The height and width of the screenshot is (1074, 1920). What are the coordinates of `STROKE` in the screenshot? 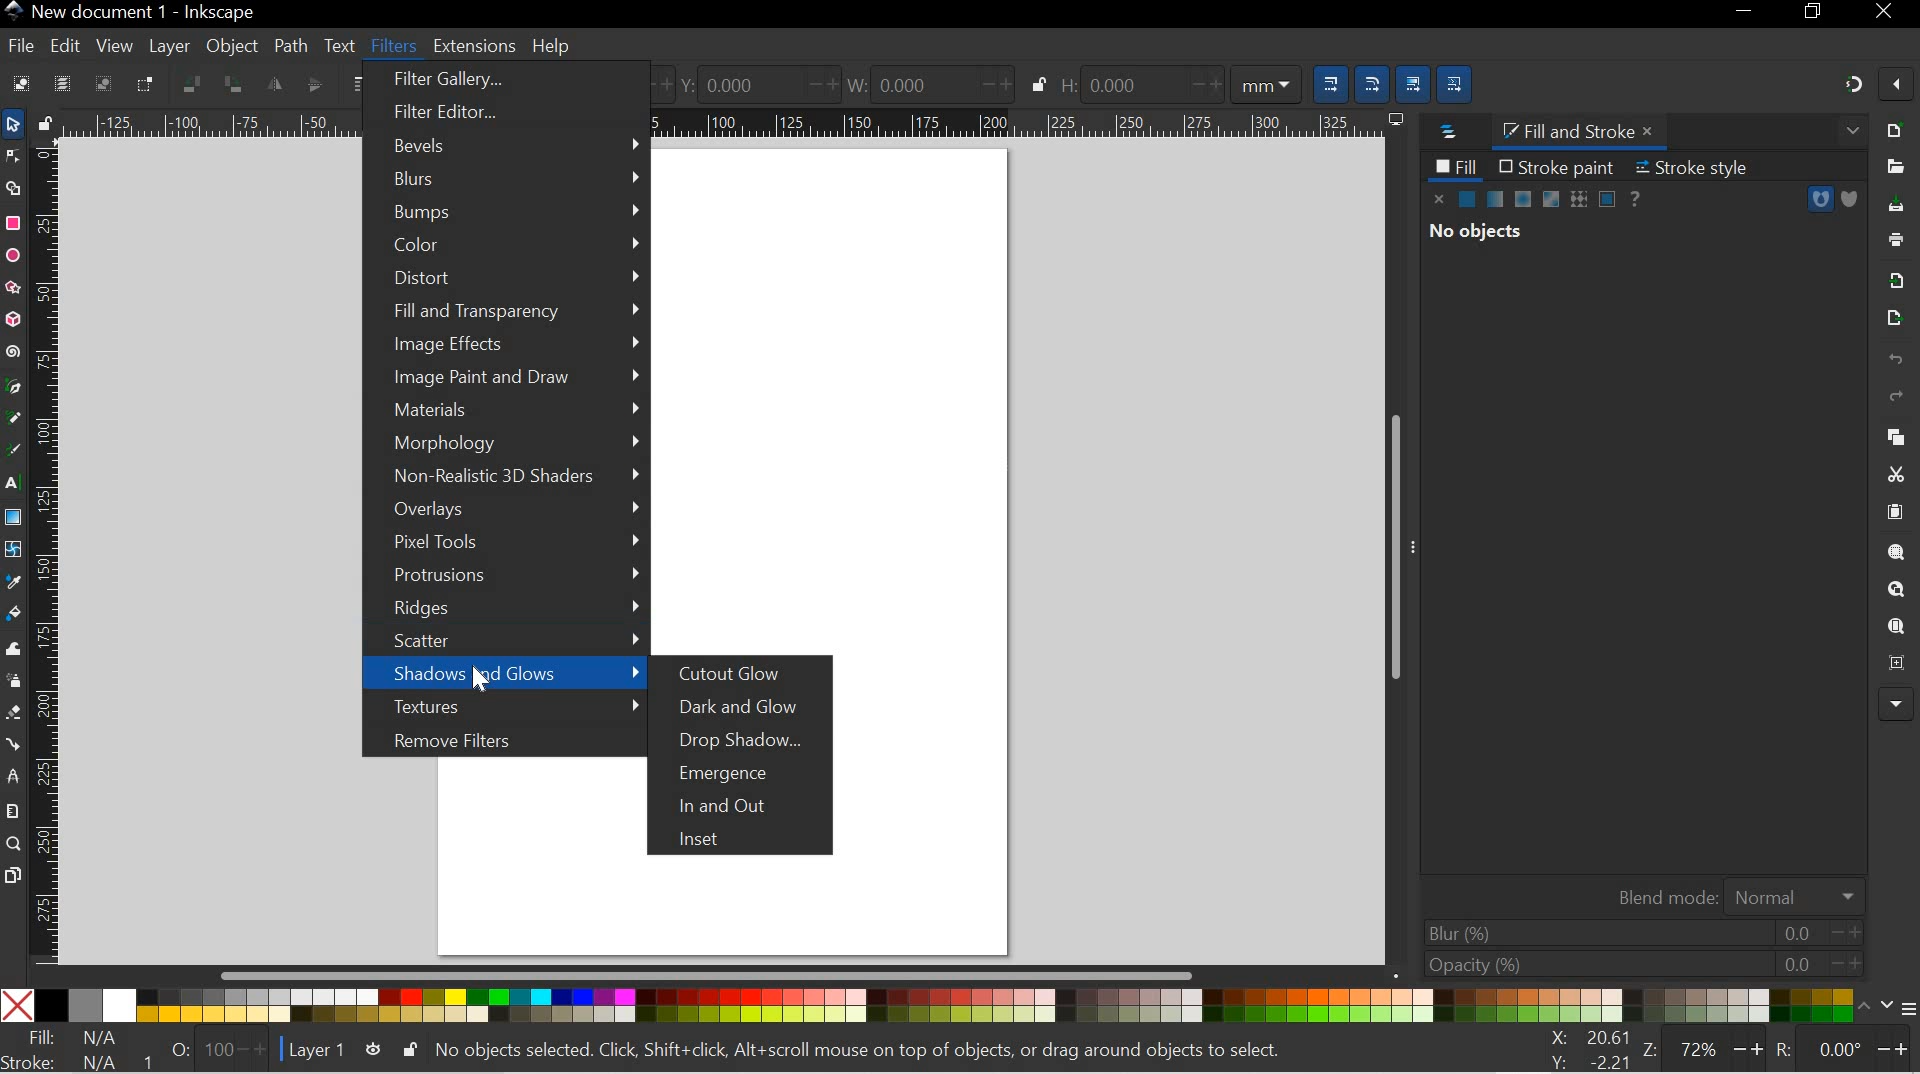 It's located at (71, 1062).